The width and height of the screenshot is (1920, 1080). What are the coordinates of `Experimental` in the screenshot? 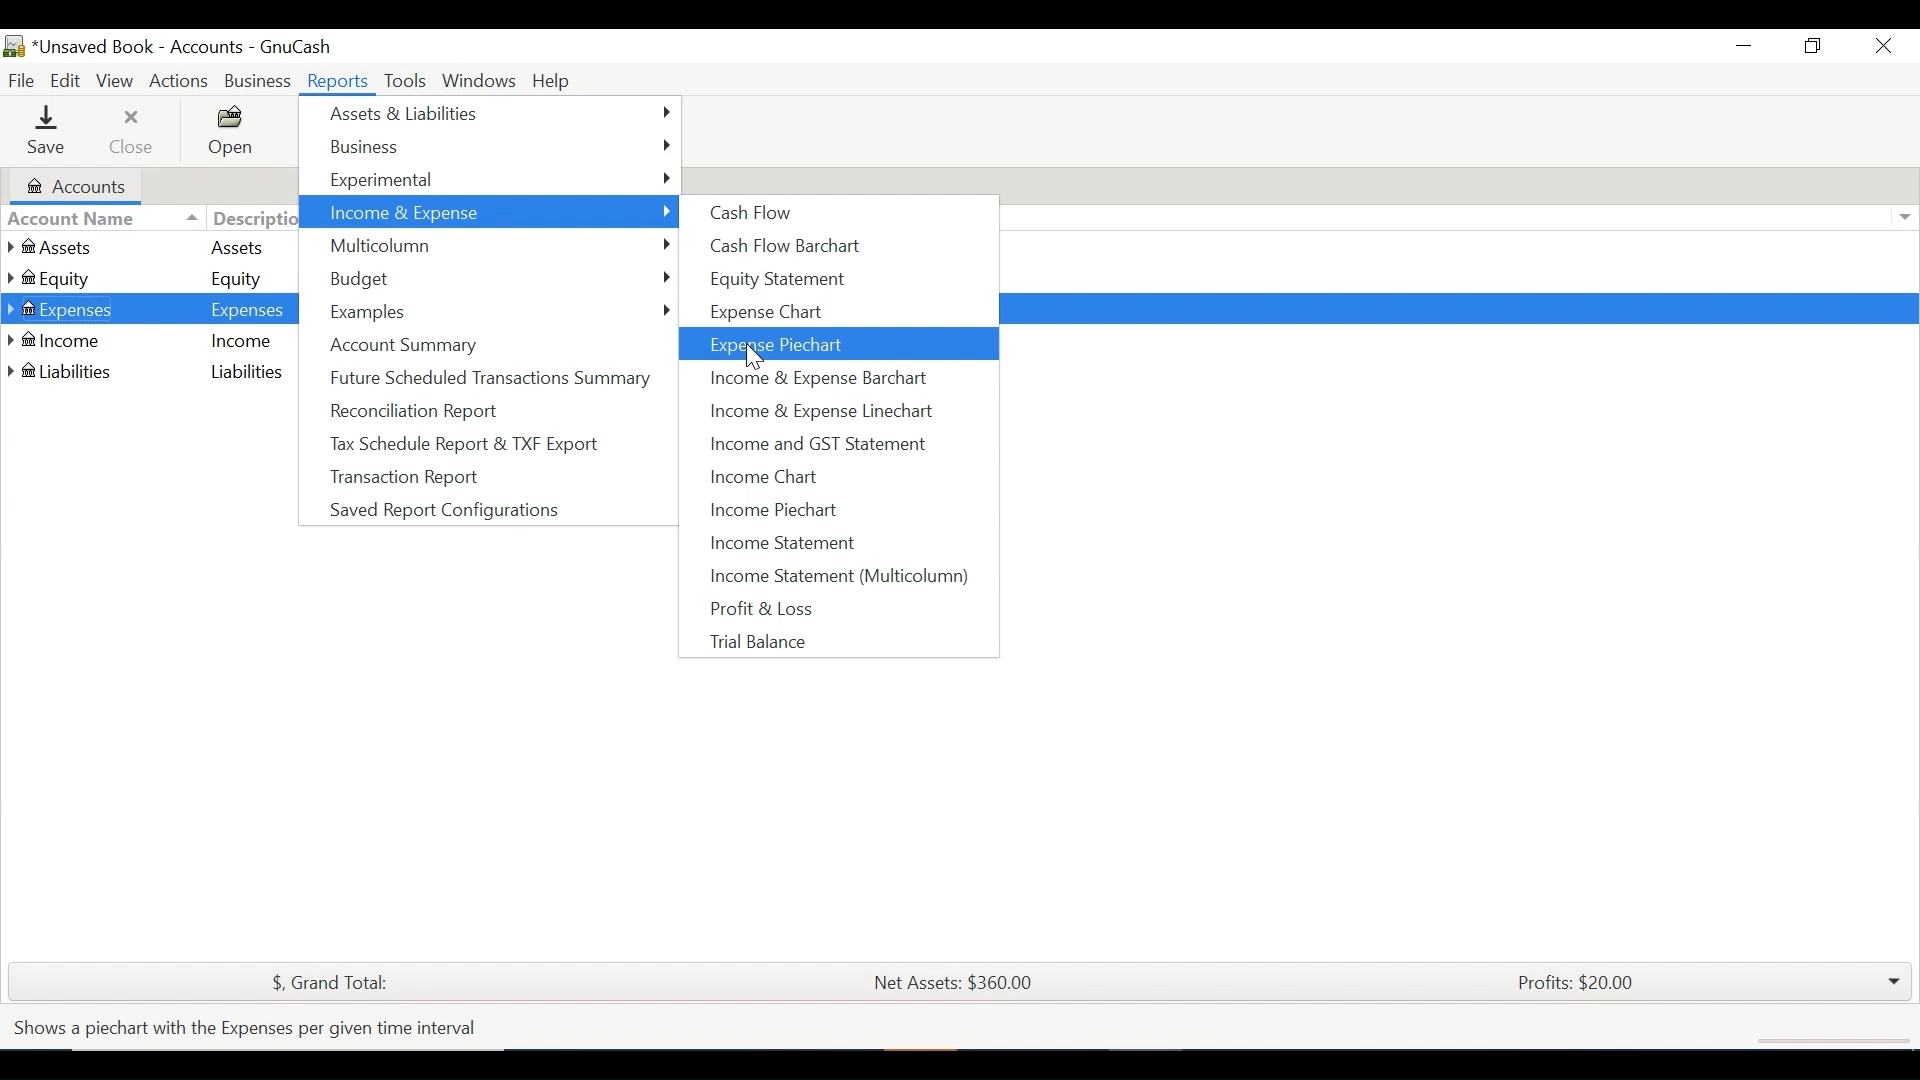 It's located at (490, 178).